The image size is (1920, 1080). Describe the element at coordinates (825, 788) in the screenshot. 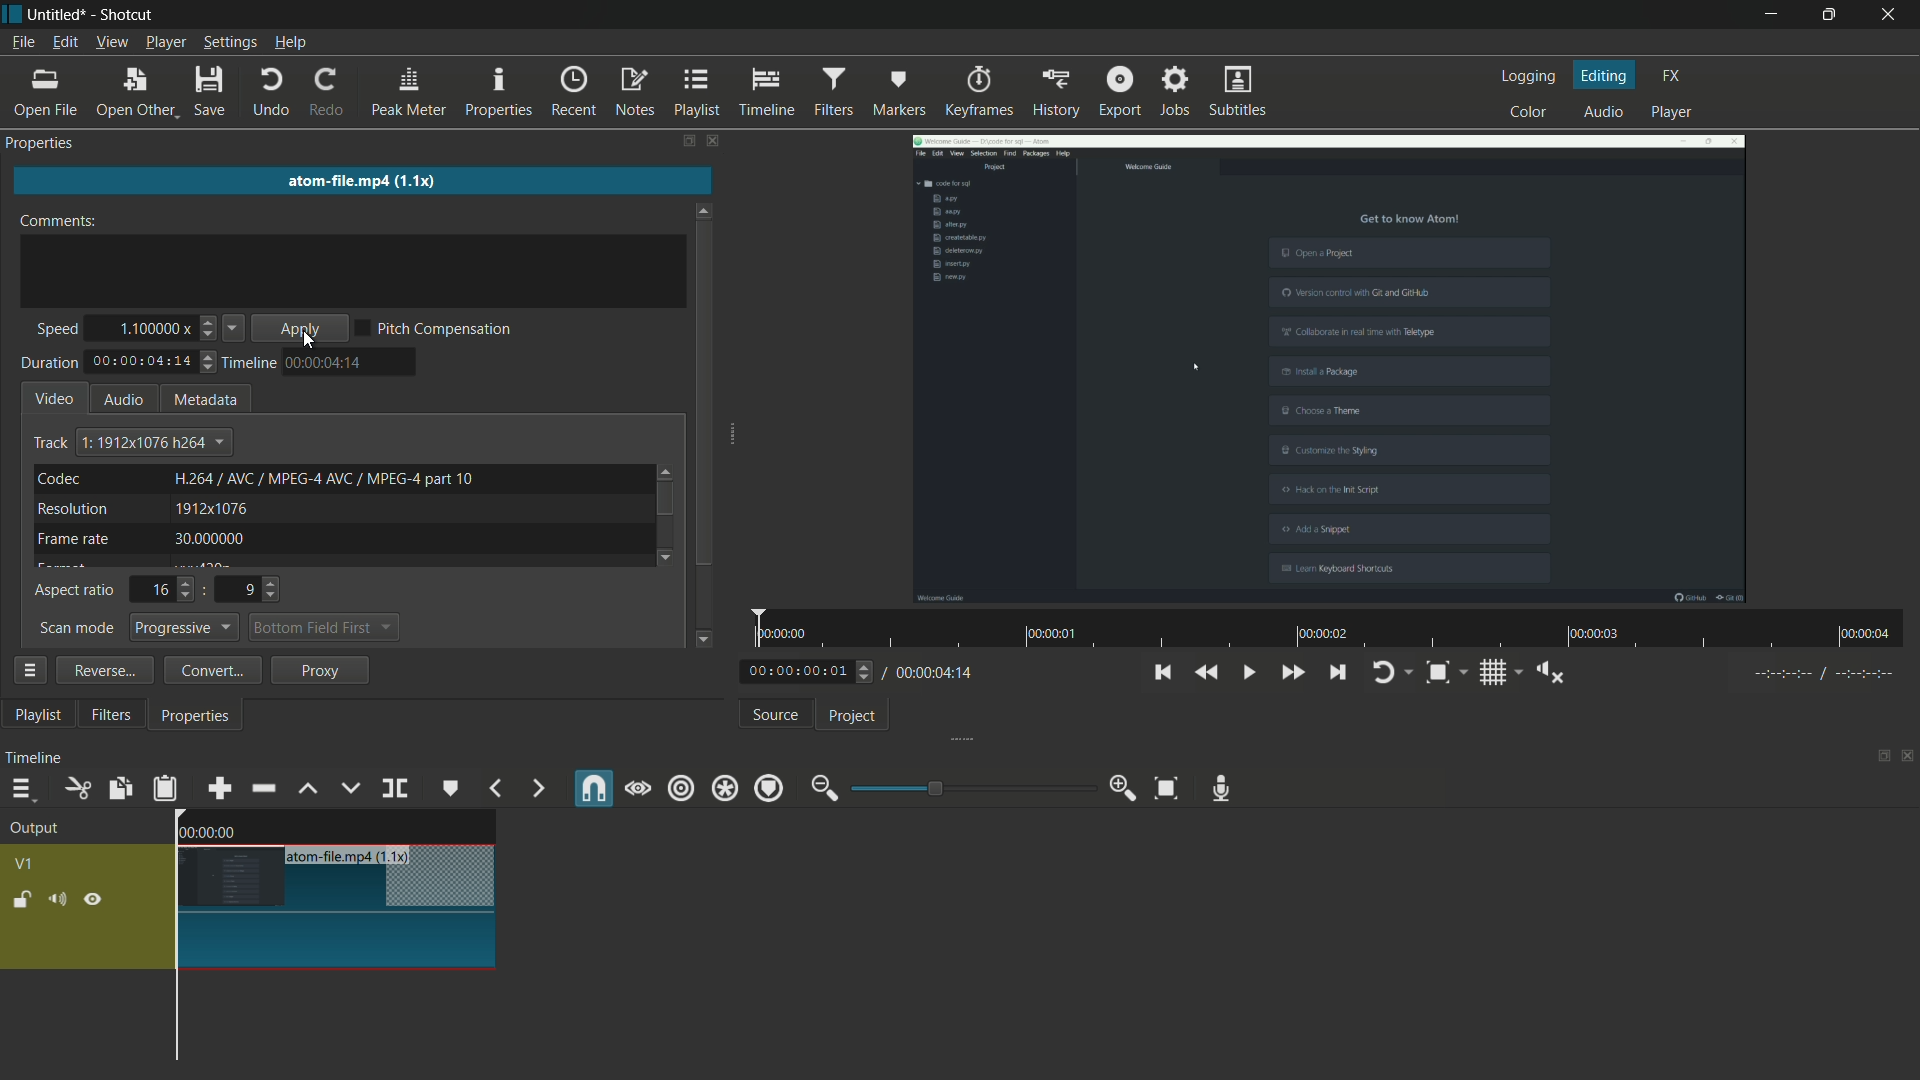

I see `zoom out` at that location.